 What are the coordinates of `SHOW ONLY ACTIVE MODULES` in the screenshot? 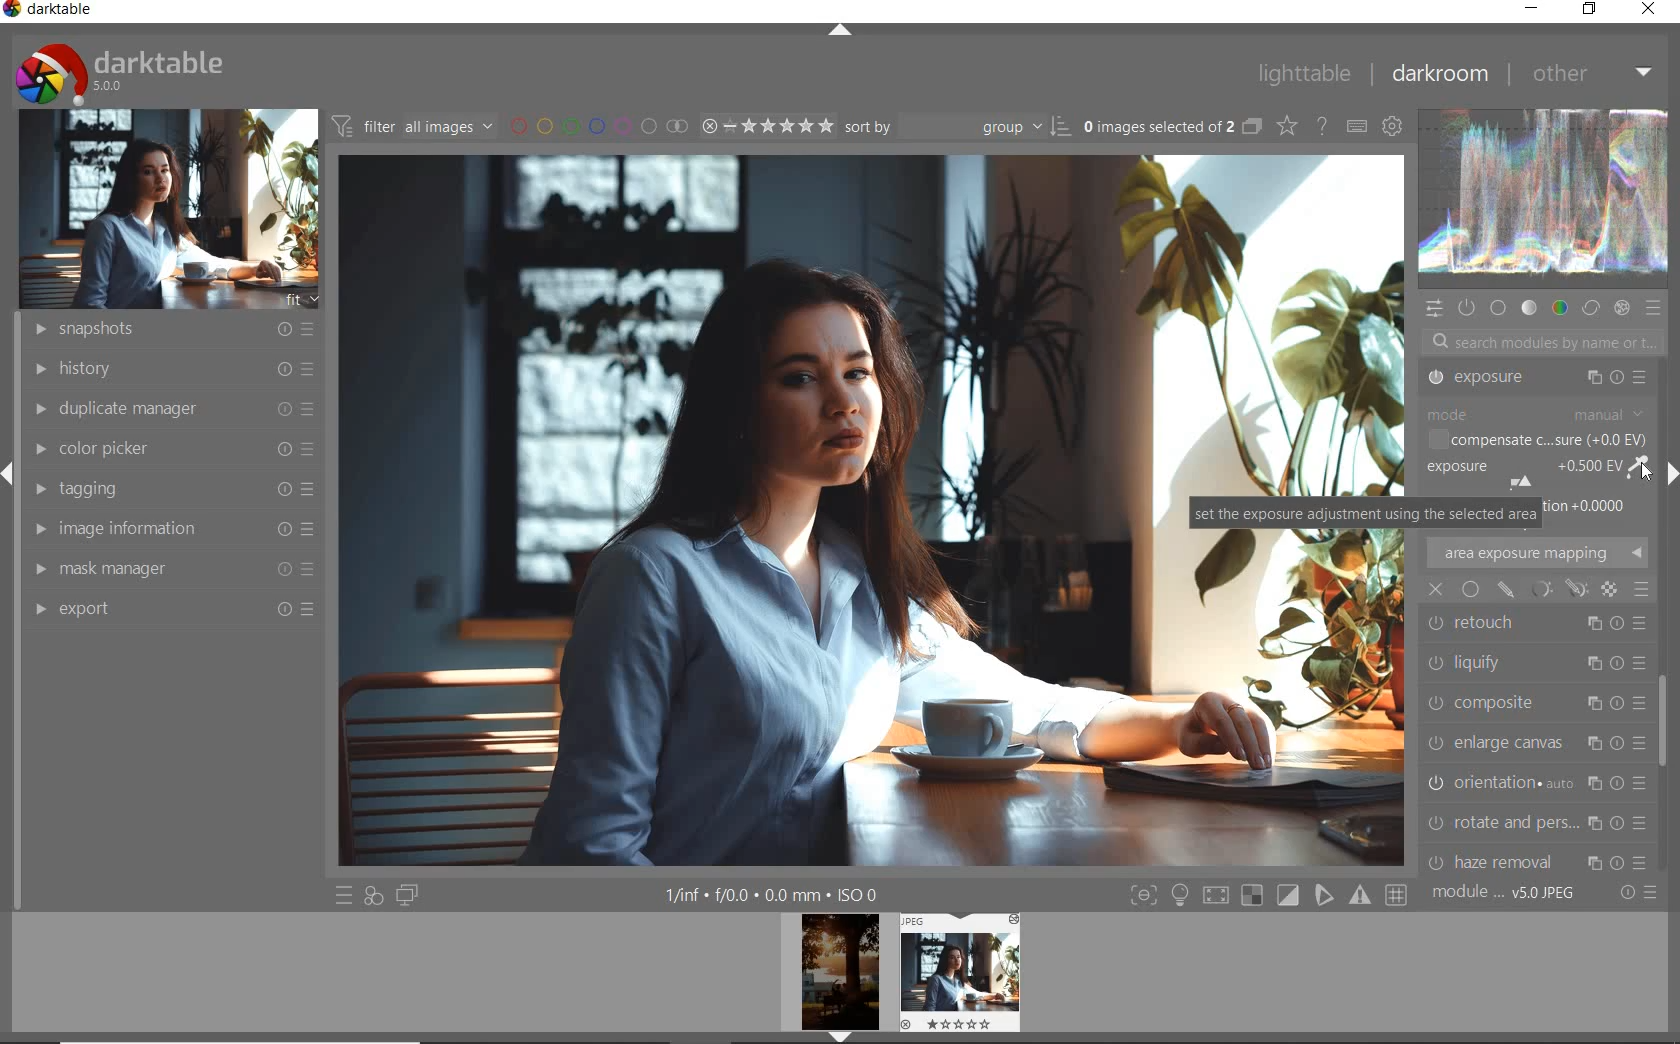 It's located at (1466, 309).